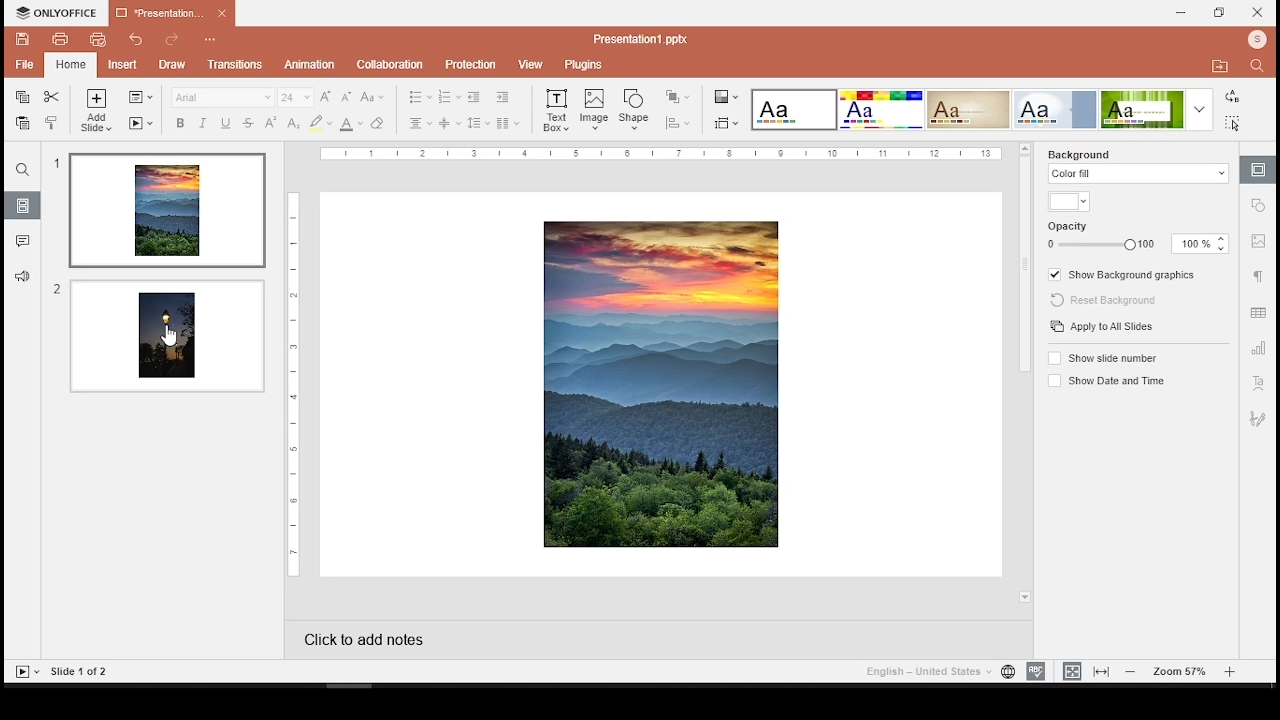 The width and height of the screenshot is (1280, 720). I want to click on align shapes, so click(676, 123).